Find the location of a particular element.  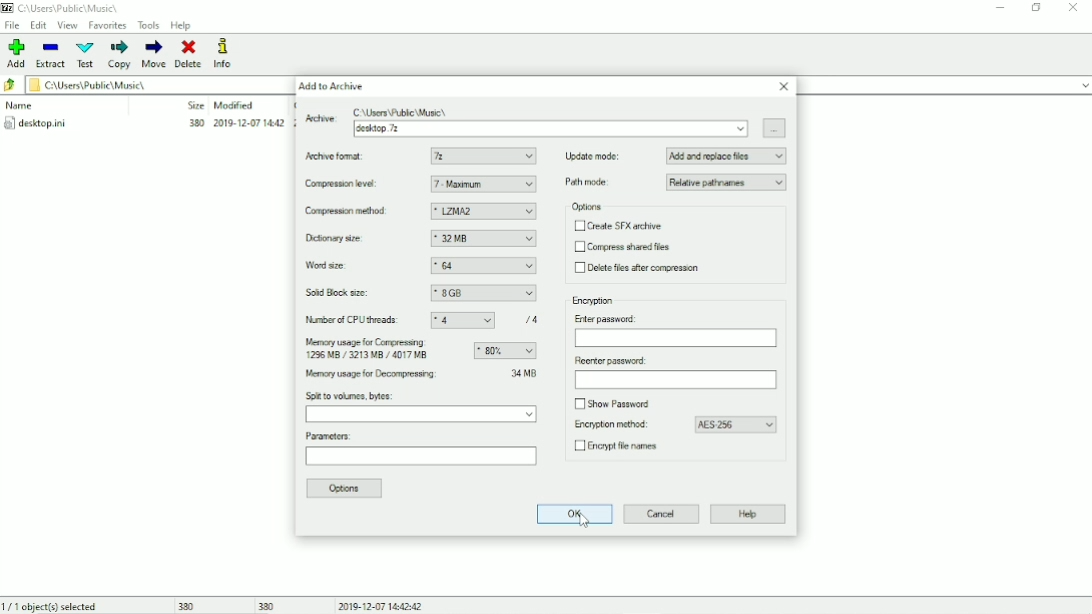

7z is located at coordinates (484, 156).